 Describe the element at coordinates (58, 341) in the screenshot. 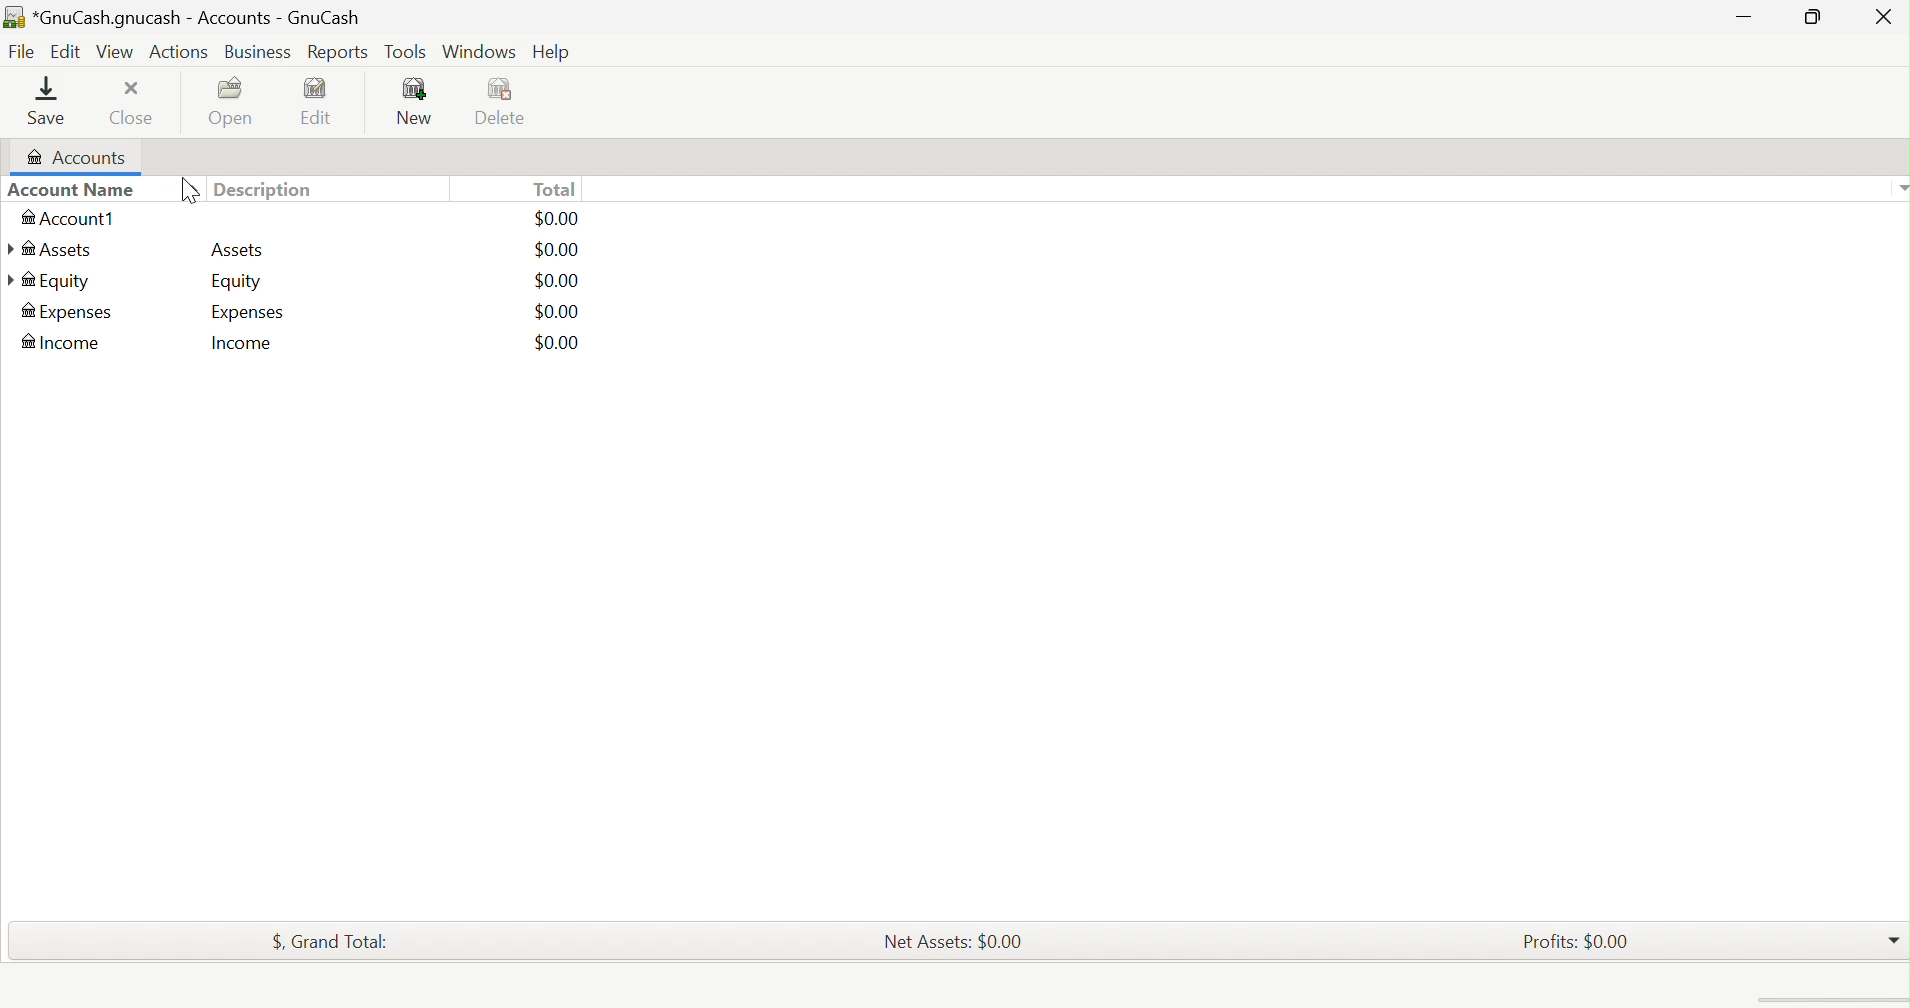

I see `income` at that location.